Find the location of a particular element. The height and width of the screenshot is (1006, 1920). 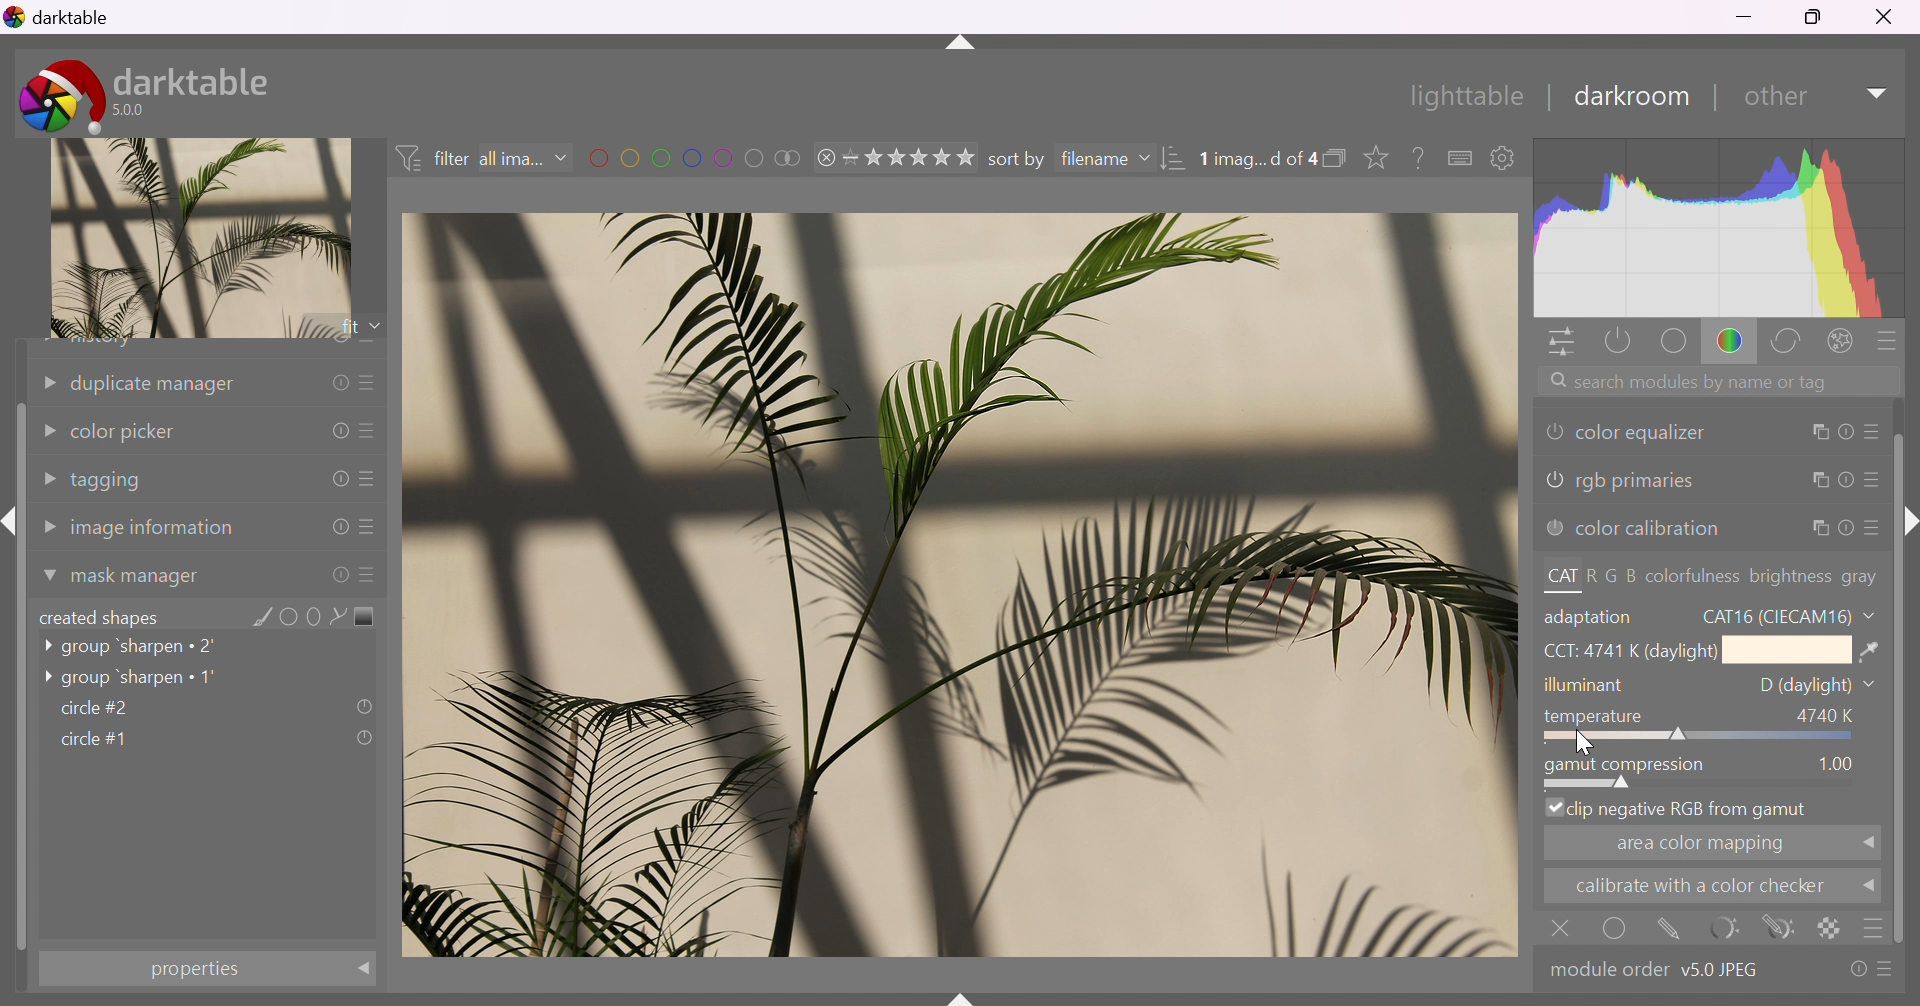

other is located at coordinates (1822, 96).